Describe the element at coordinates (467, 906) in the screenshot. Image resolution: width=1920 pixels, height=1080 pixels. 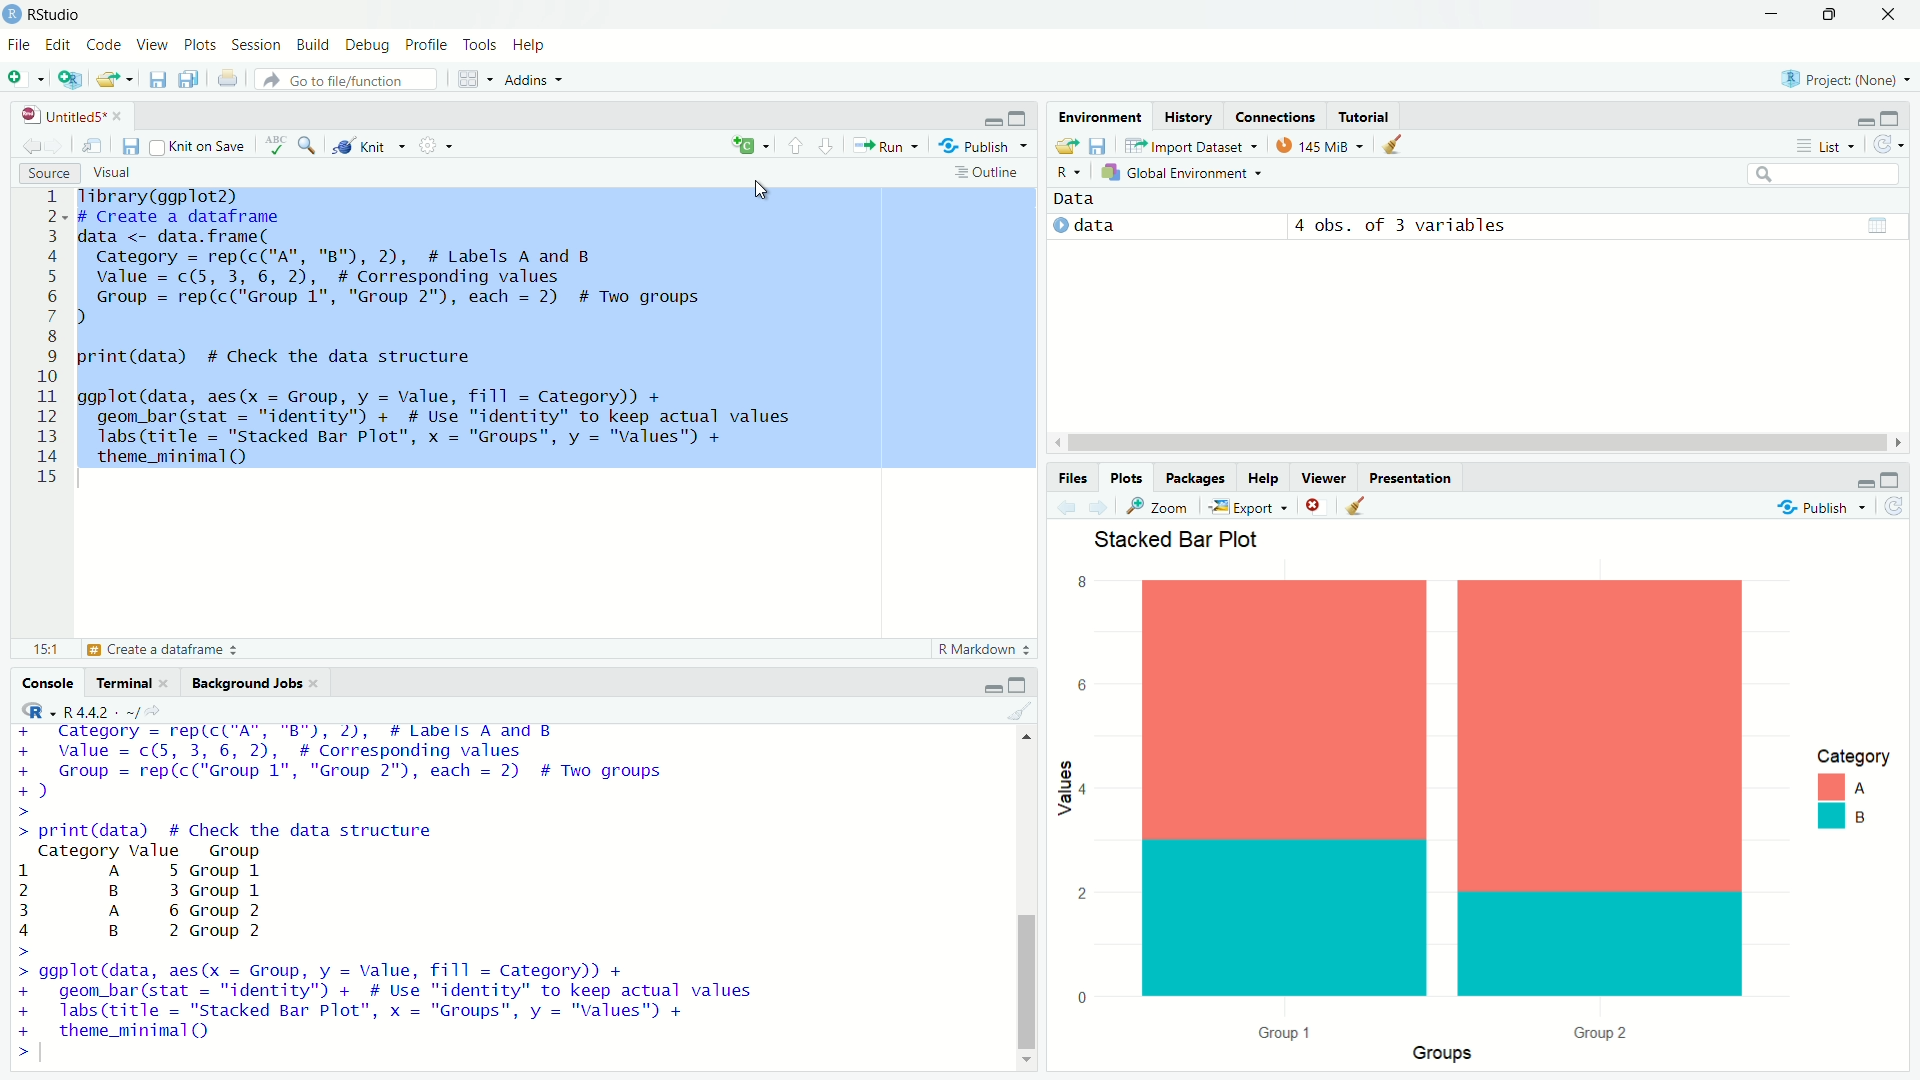
I see `+ value = c(5, 3, 6, 2), # Corresponding values
+ Group = rep(c("Group 1", "Group 2"), each = 2) # Two groups
+)
>
> print(data) # Check the data structure
Category Value Group
1 A 5 Group 1
2 B 3 Group 1
3 A 6 Group 2
4 B 2 Group 2
>
> ggplot(data, aes(x = Group, y = Value, fill = Category)) +
+ geom_bar(stat = "identity") + # Use "identity" to keep actual values
+ labs(title = "Stacked Bar Plot”, x = "Groups", y = "Values" +
+  theme_minimal(Q
>` at that location.